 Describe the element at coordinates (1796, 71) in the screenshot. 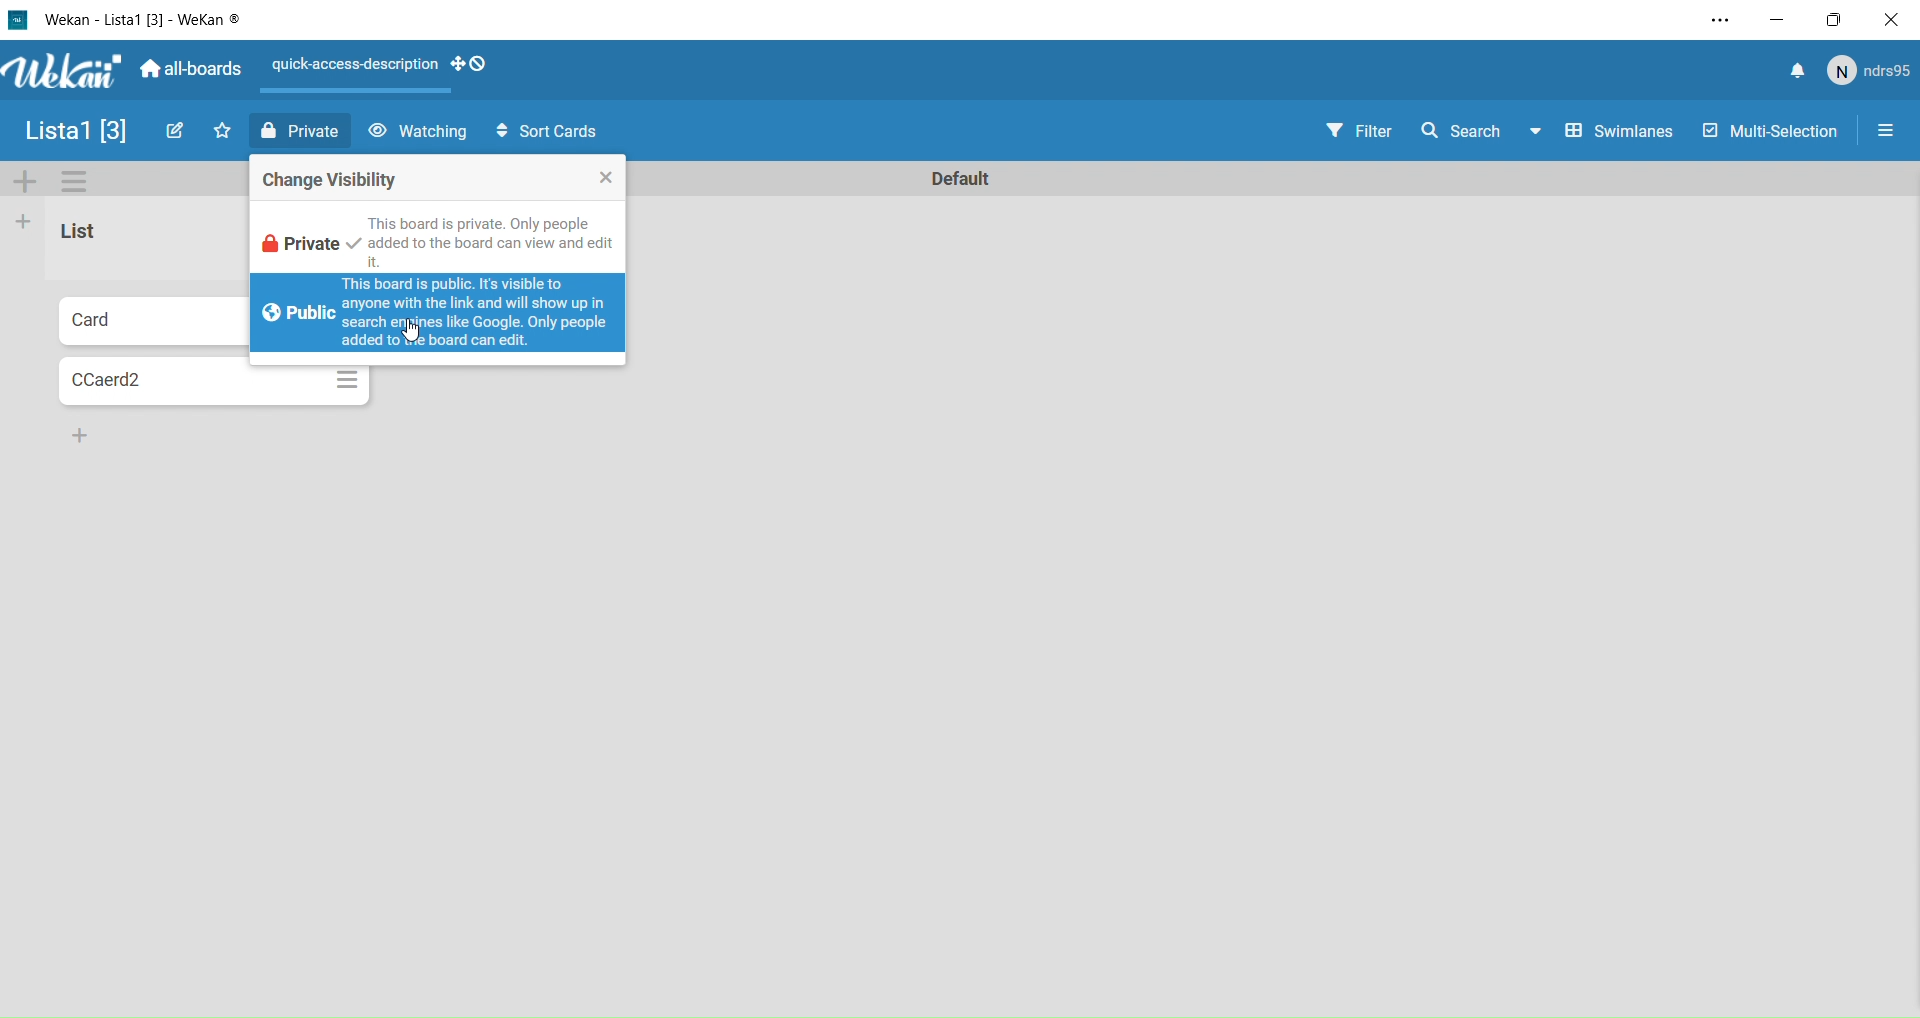

I see `Notifications` at that location.